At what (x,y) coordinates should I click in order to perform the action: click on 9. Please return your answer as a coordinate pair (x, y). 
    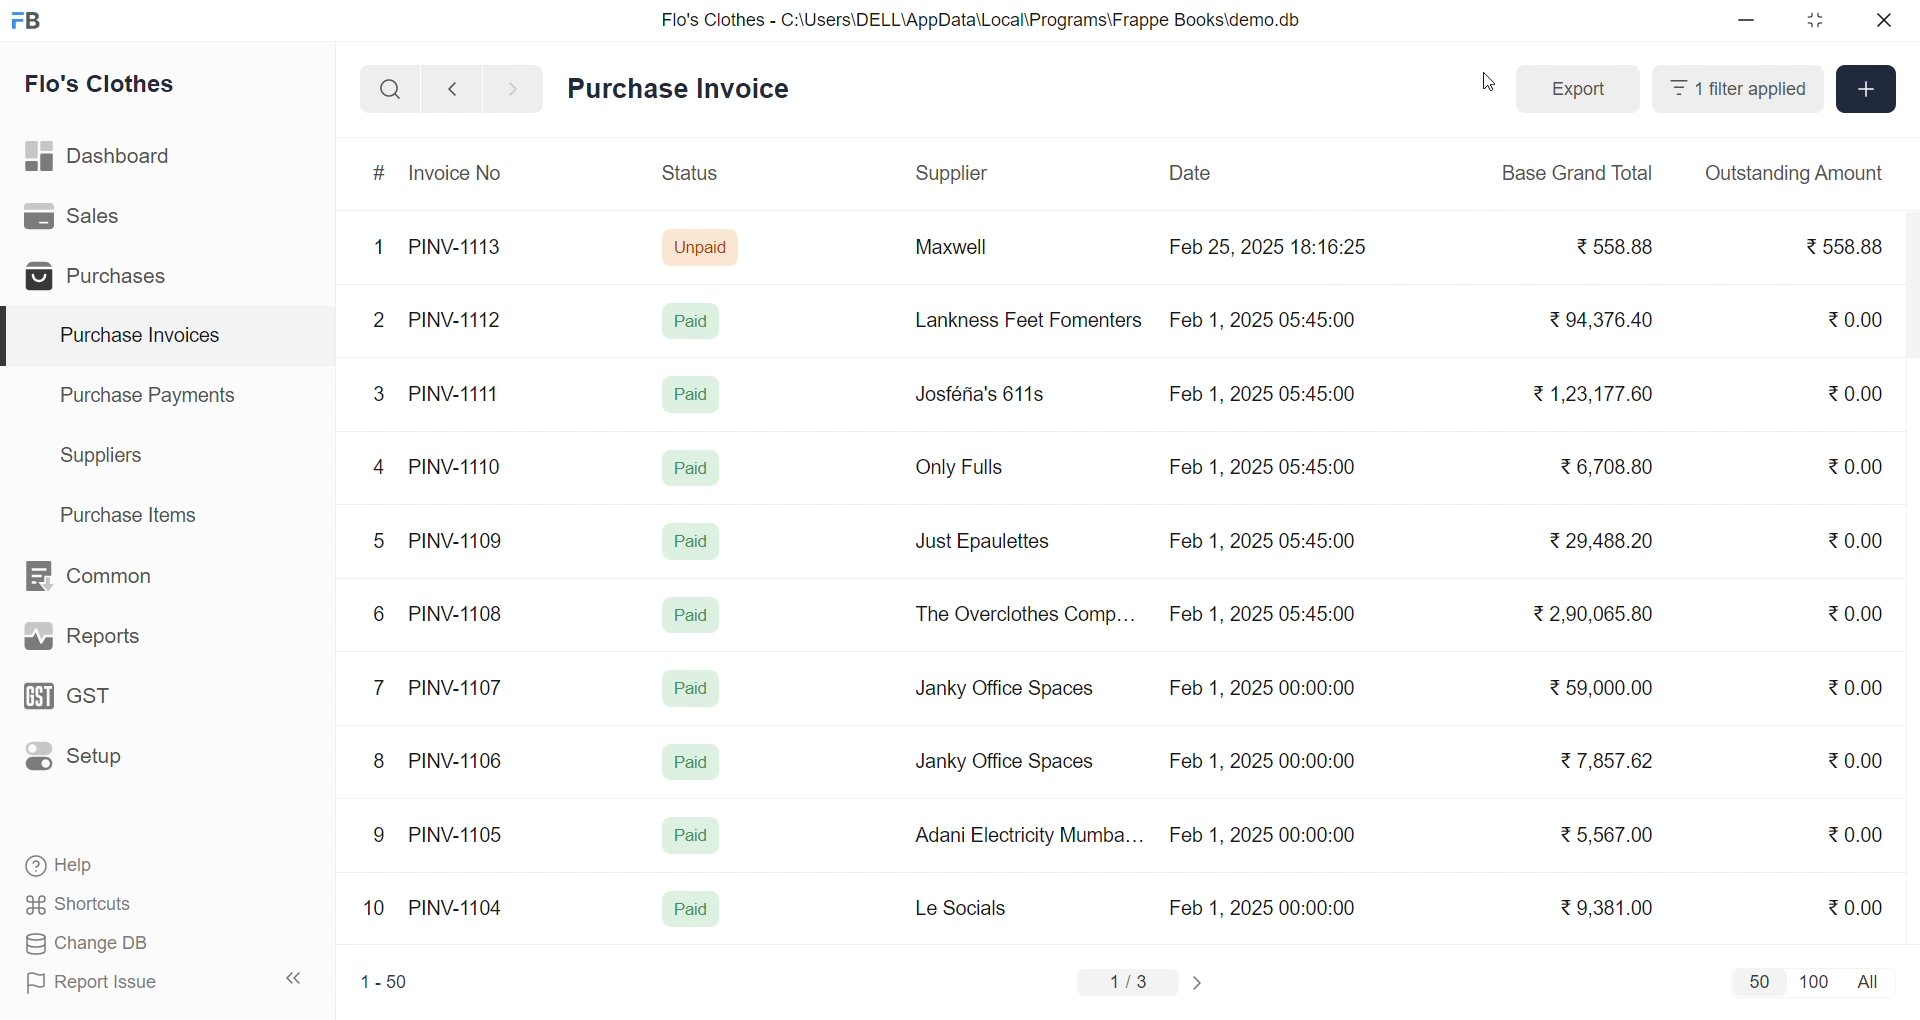
    Looking at the image, I should click on (380, 835).